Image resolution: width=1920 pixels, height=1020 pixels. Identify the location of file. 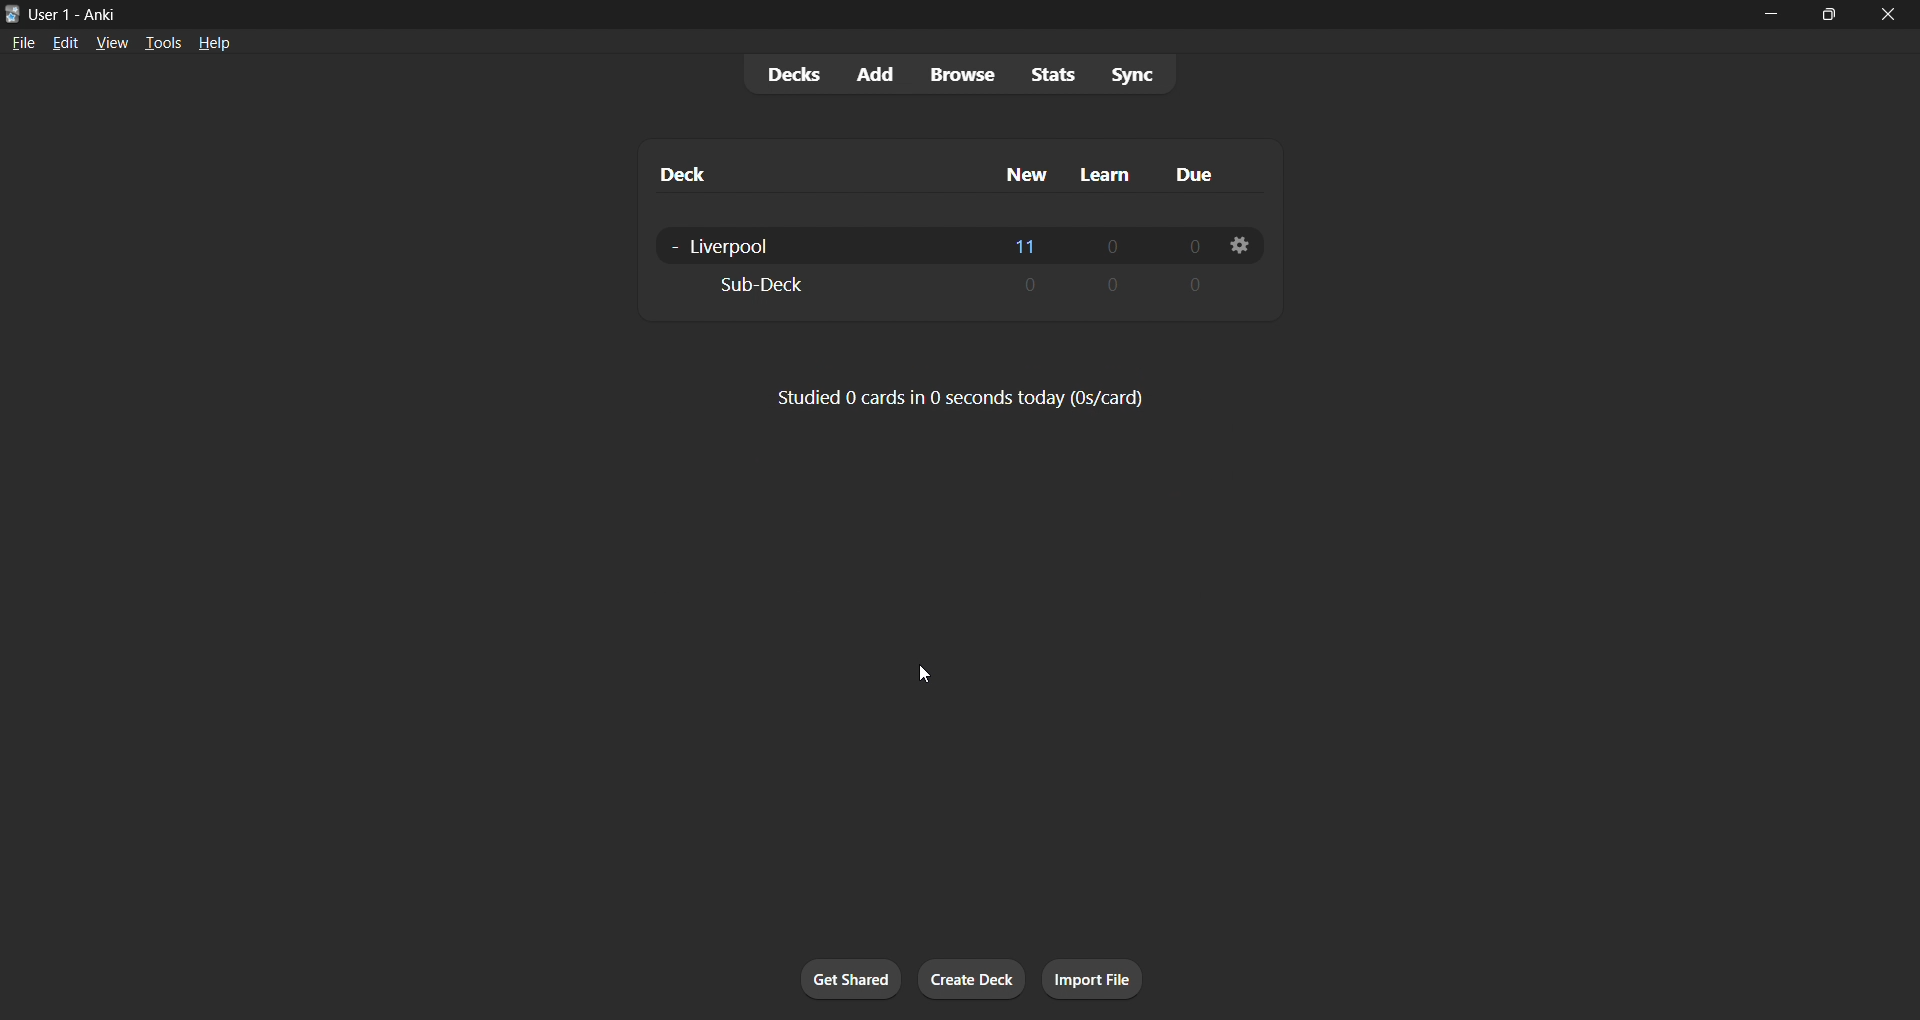
(22, 42).